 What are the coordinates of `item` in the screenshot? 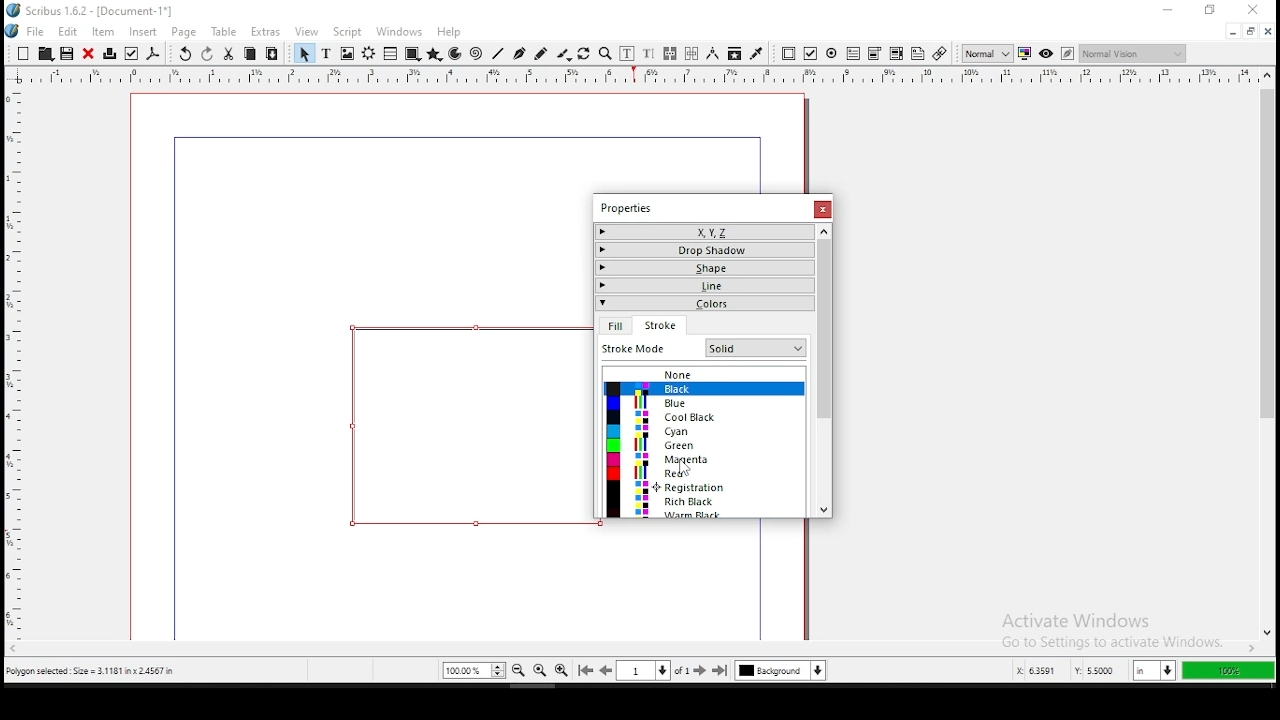 It's located at (103, 31).